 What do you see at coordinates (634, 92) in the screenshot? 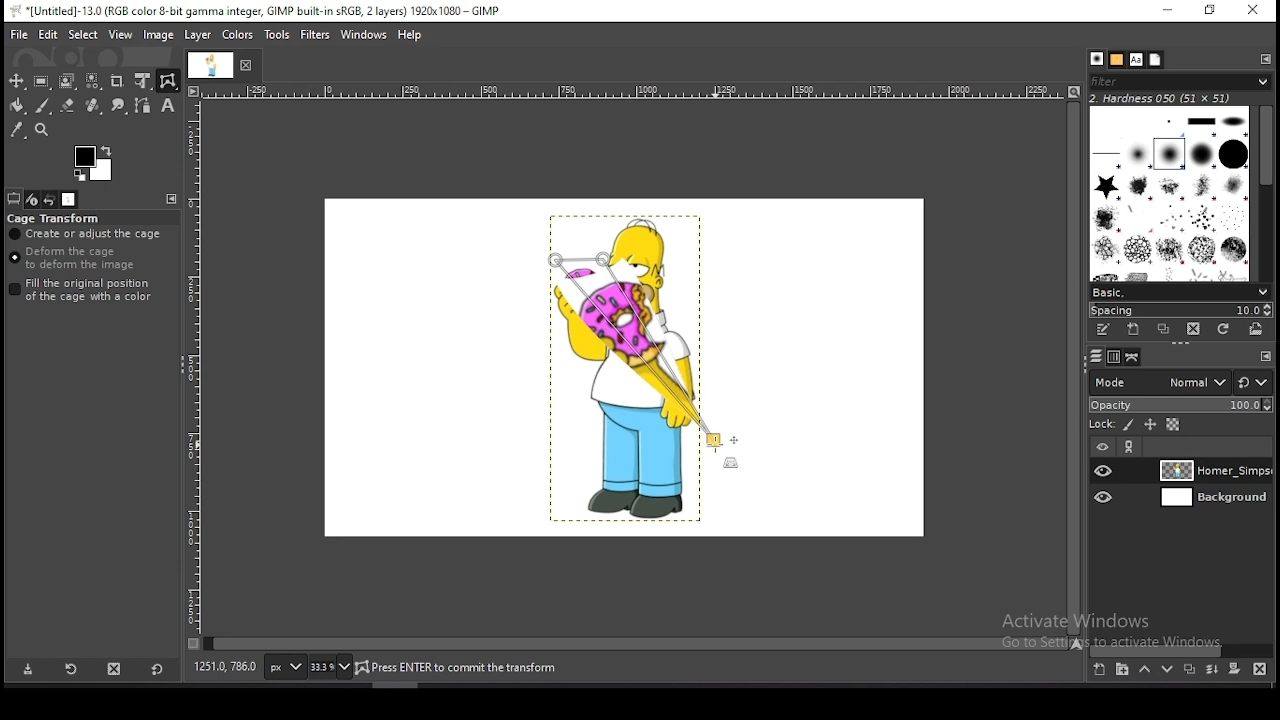
I see `scale` at bounding box center [634, 92].